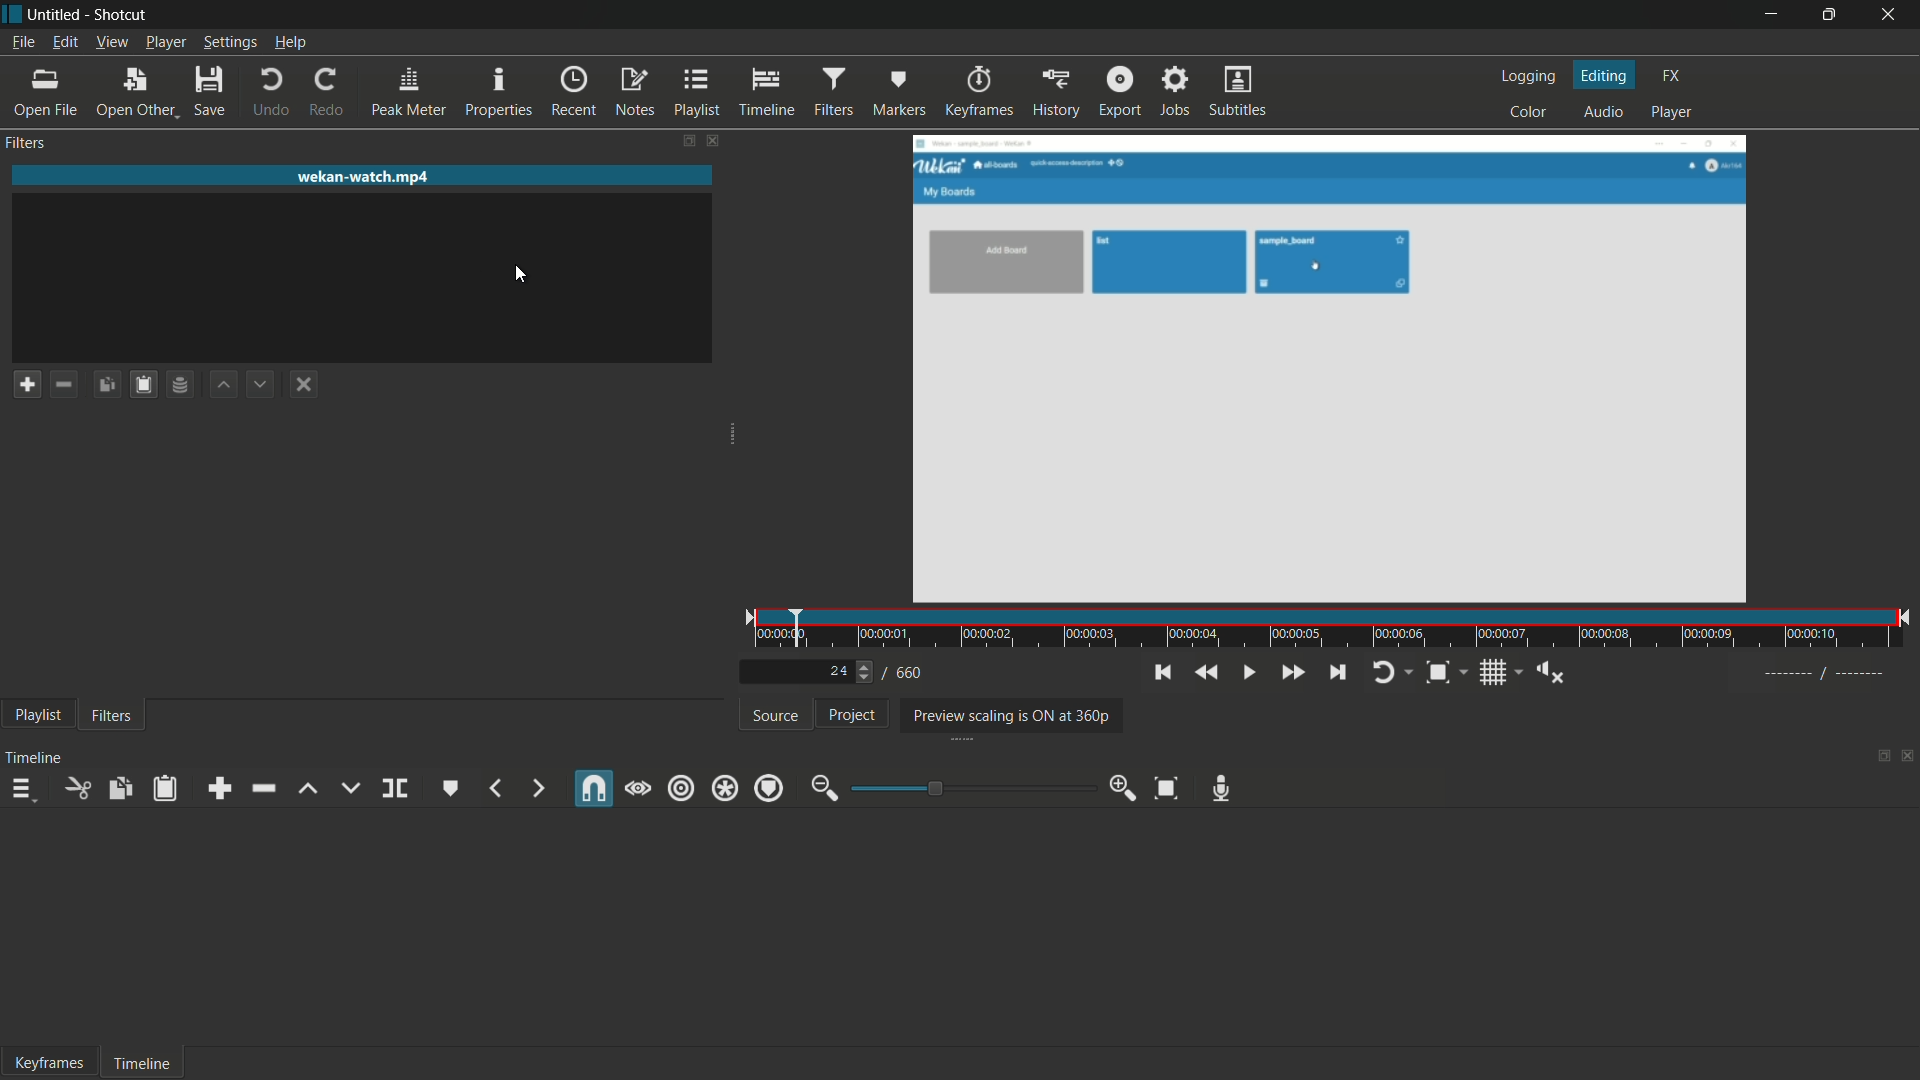  Describe the element at coordinates (364, 177) in the screenshot. I see `imported file name` at that location.